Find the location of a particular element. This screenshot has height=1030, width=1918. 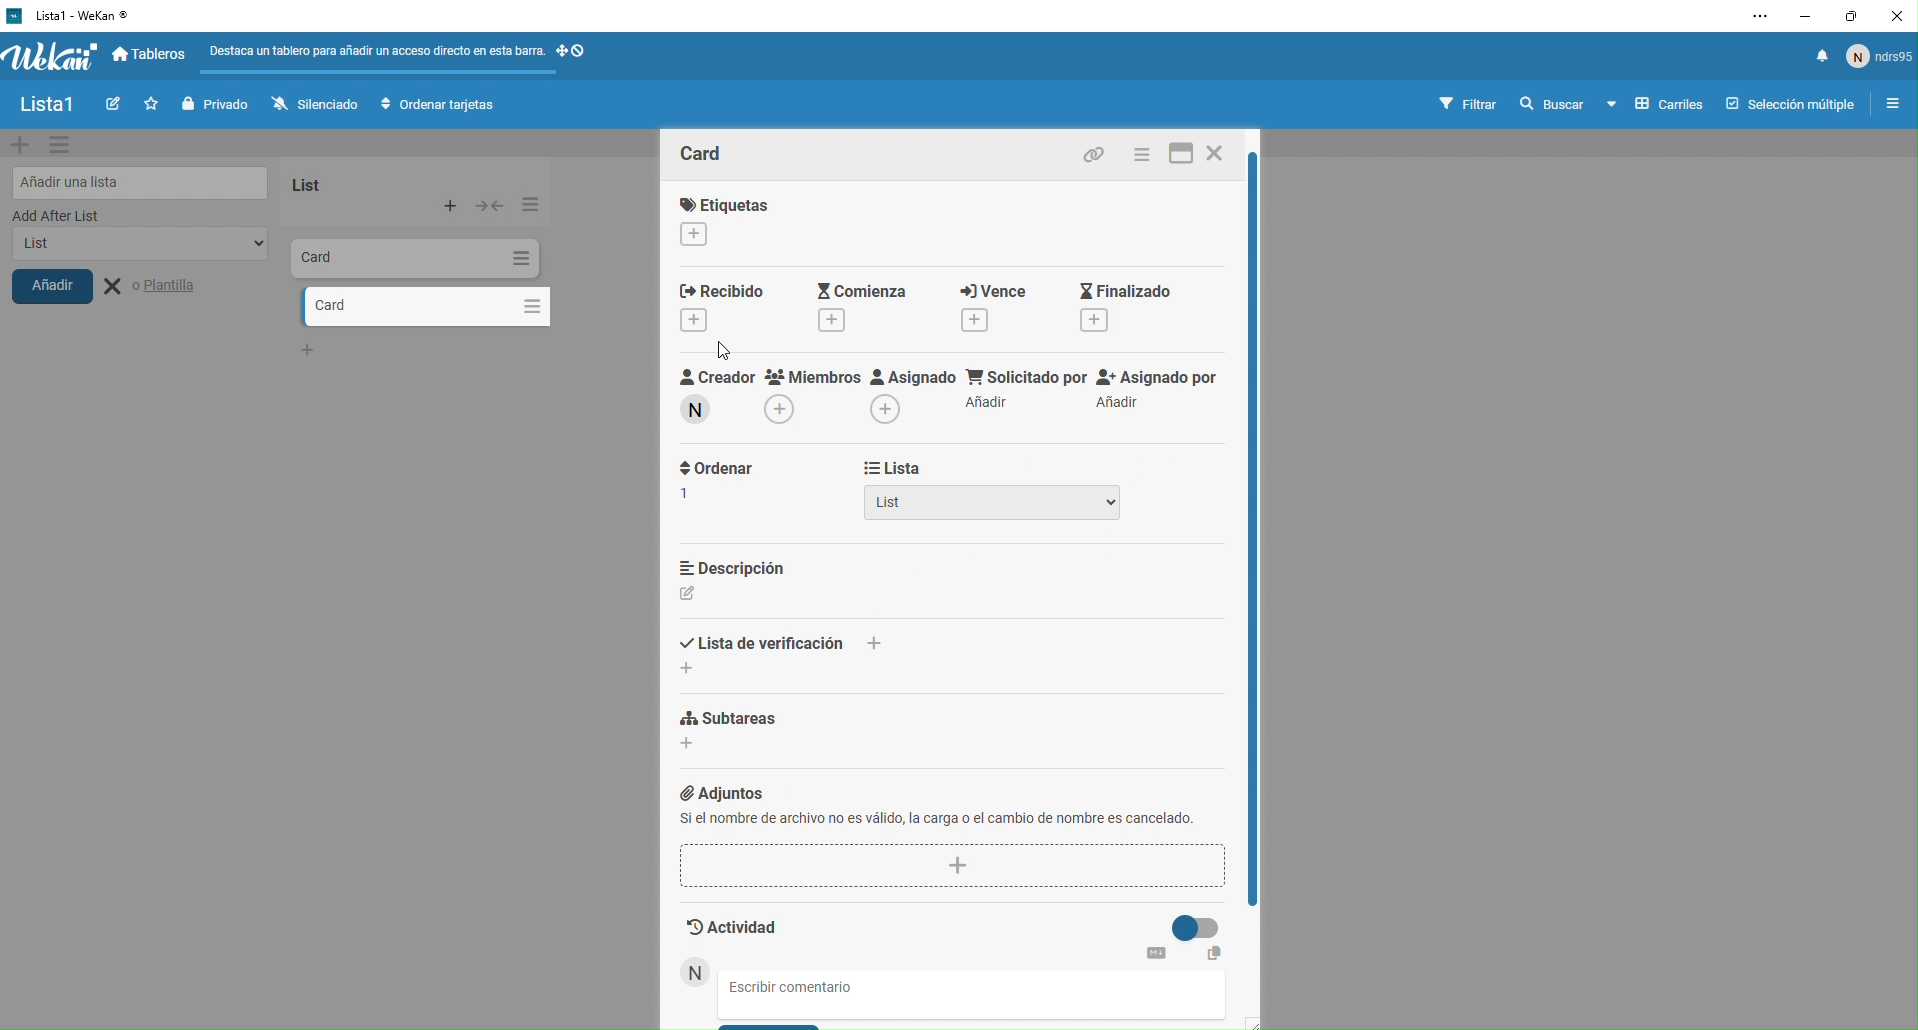

settings is located at coordinates (65, 146).